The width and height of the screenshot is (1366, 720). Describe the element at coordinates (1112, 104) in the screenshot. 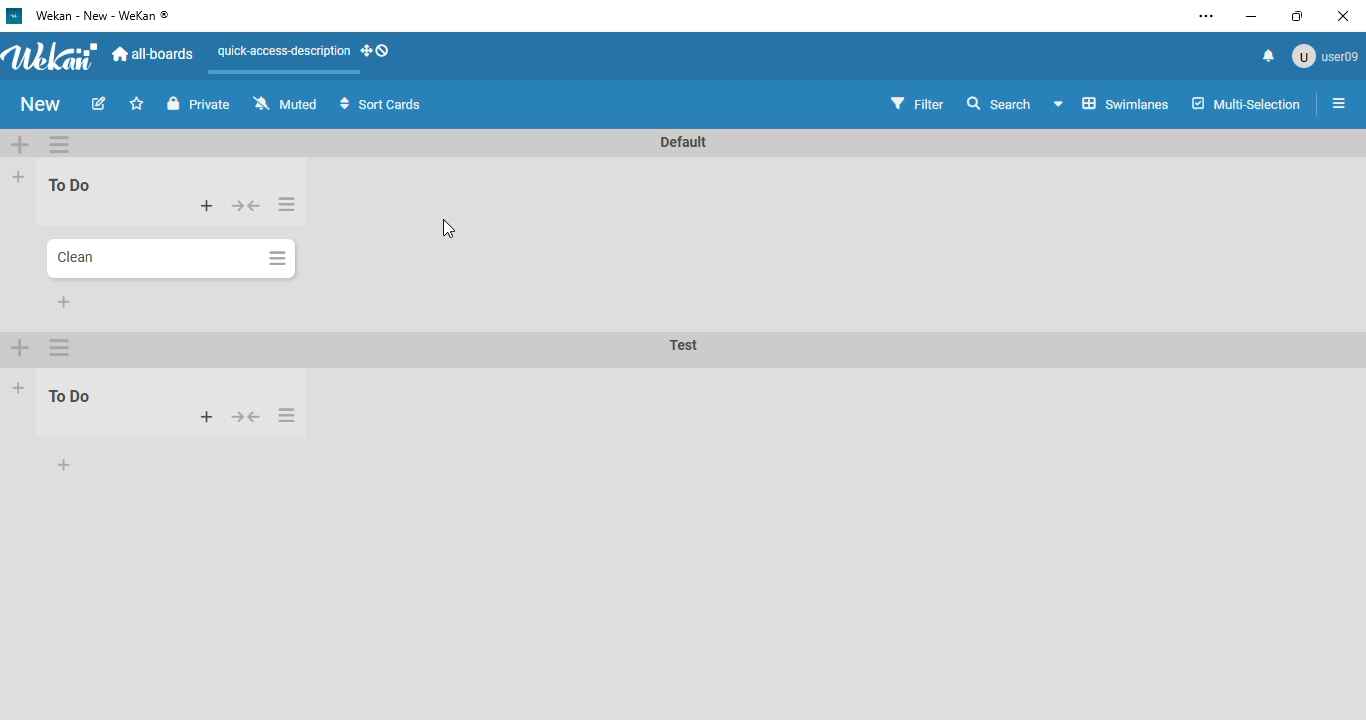

I see `board view` at that location.